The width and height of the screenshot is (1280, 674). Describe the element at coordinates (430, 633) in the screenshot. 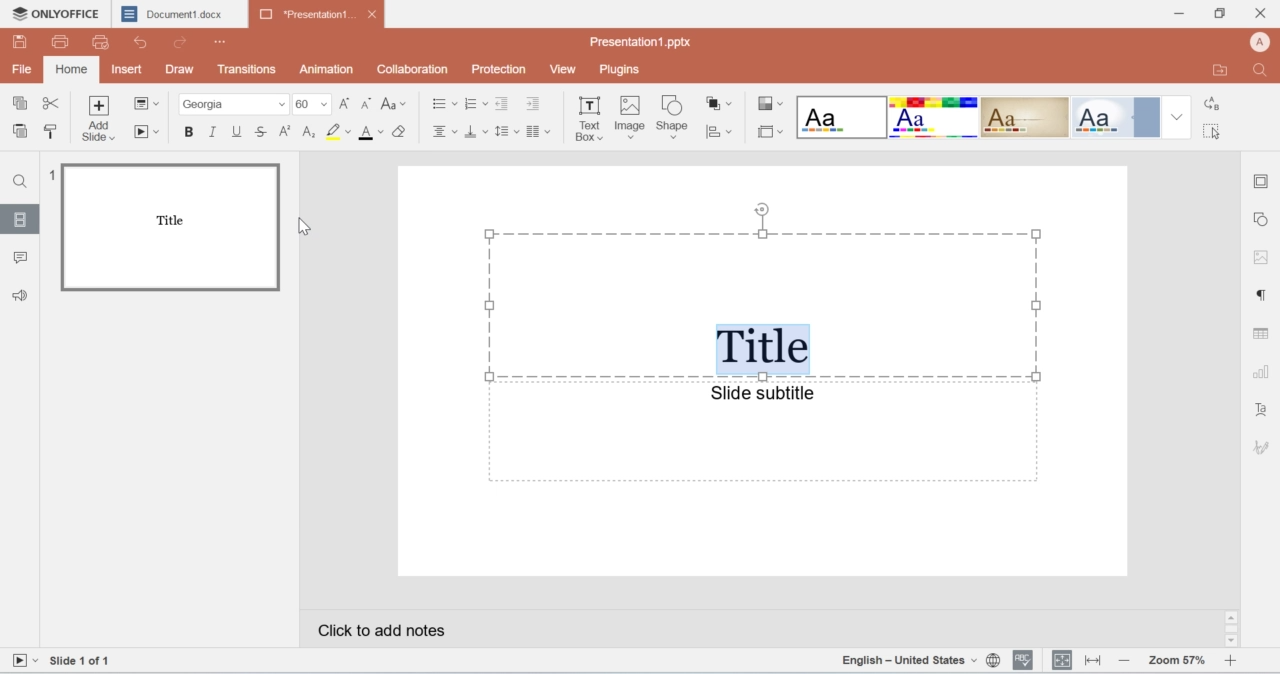

I see `notes` at that location.